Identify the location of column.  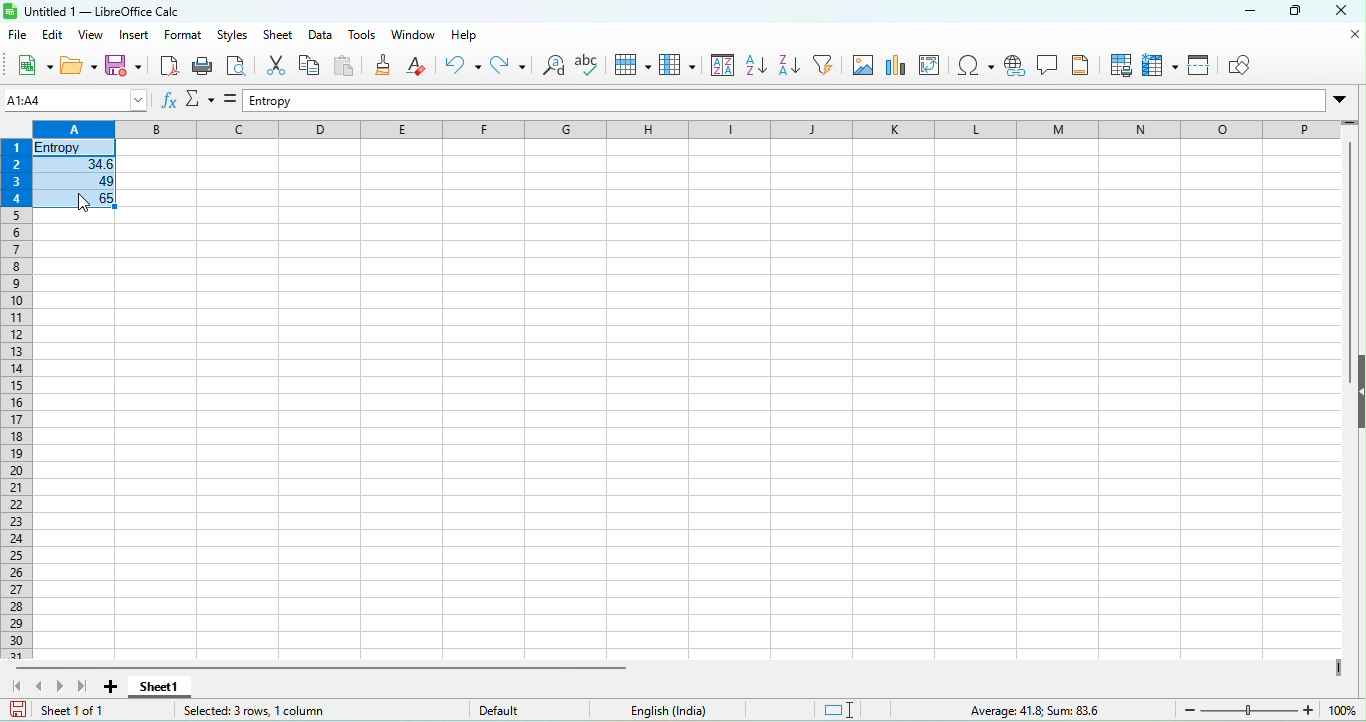
(674, 65).